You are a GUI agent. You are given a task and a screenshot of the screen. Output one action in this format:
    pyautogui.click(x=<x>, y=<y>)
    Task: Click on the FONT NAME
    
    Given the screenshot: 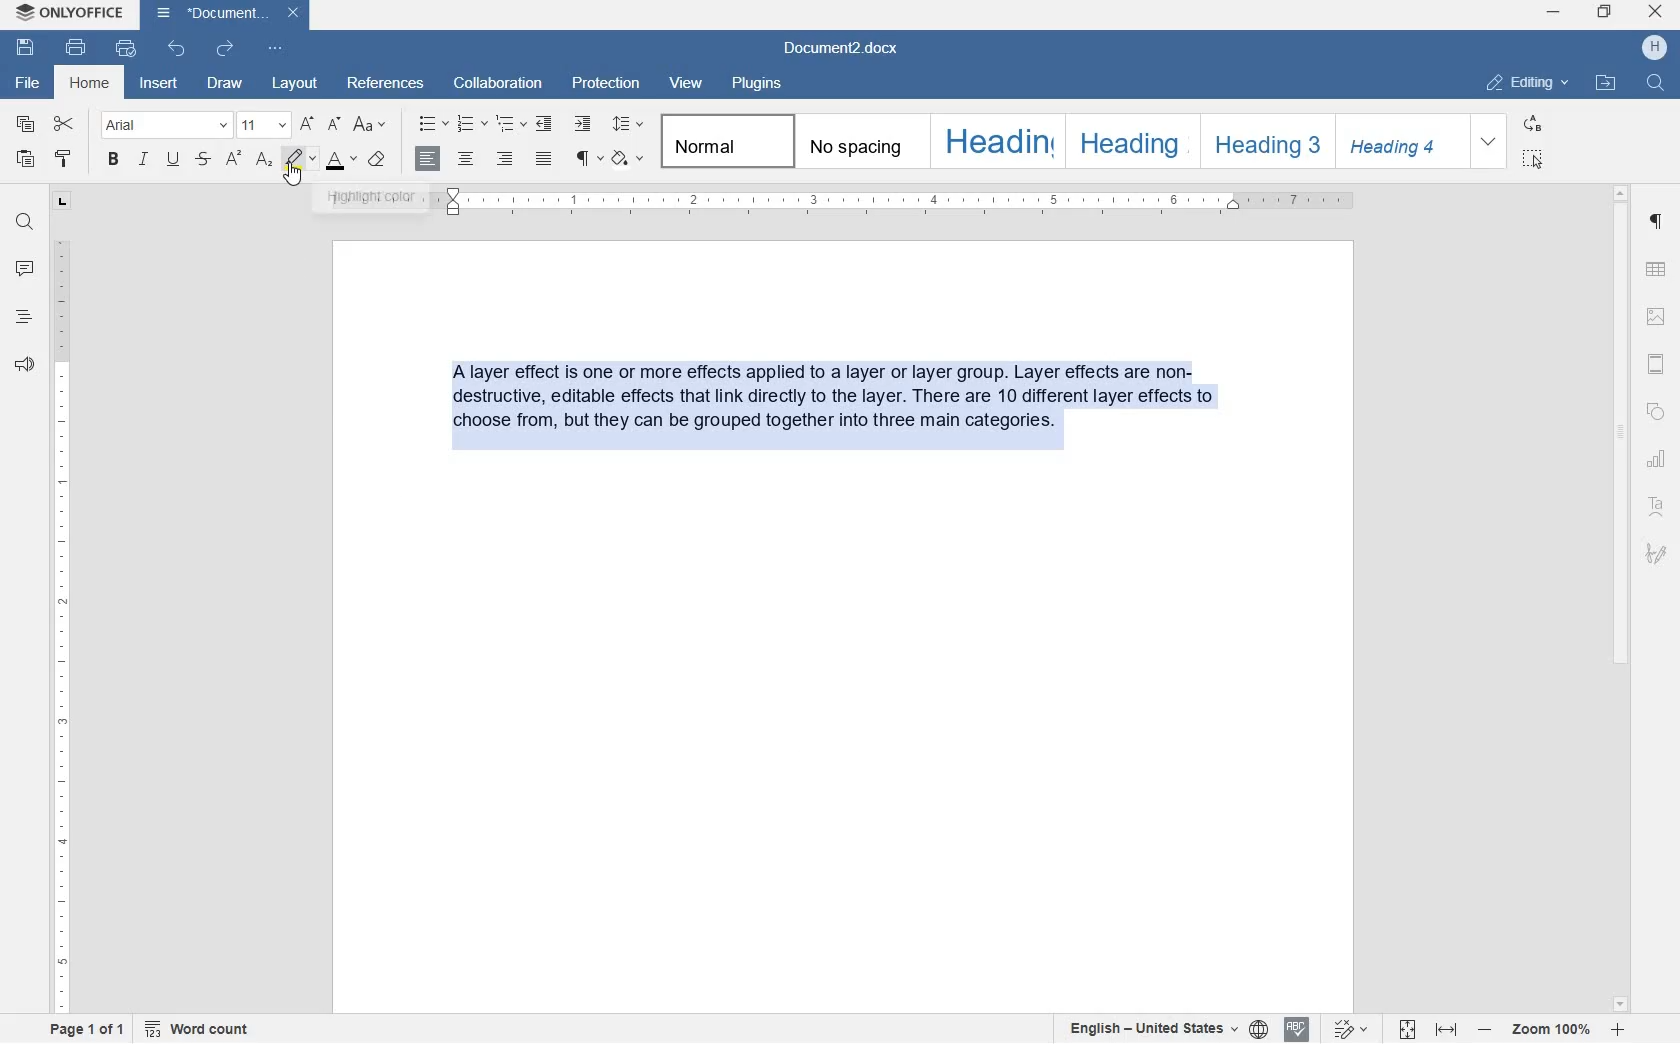 What is the action you would take?
    pyautogui.click(x=161, y=126)
    